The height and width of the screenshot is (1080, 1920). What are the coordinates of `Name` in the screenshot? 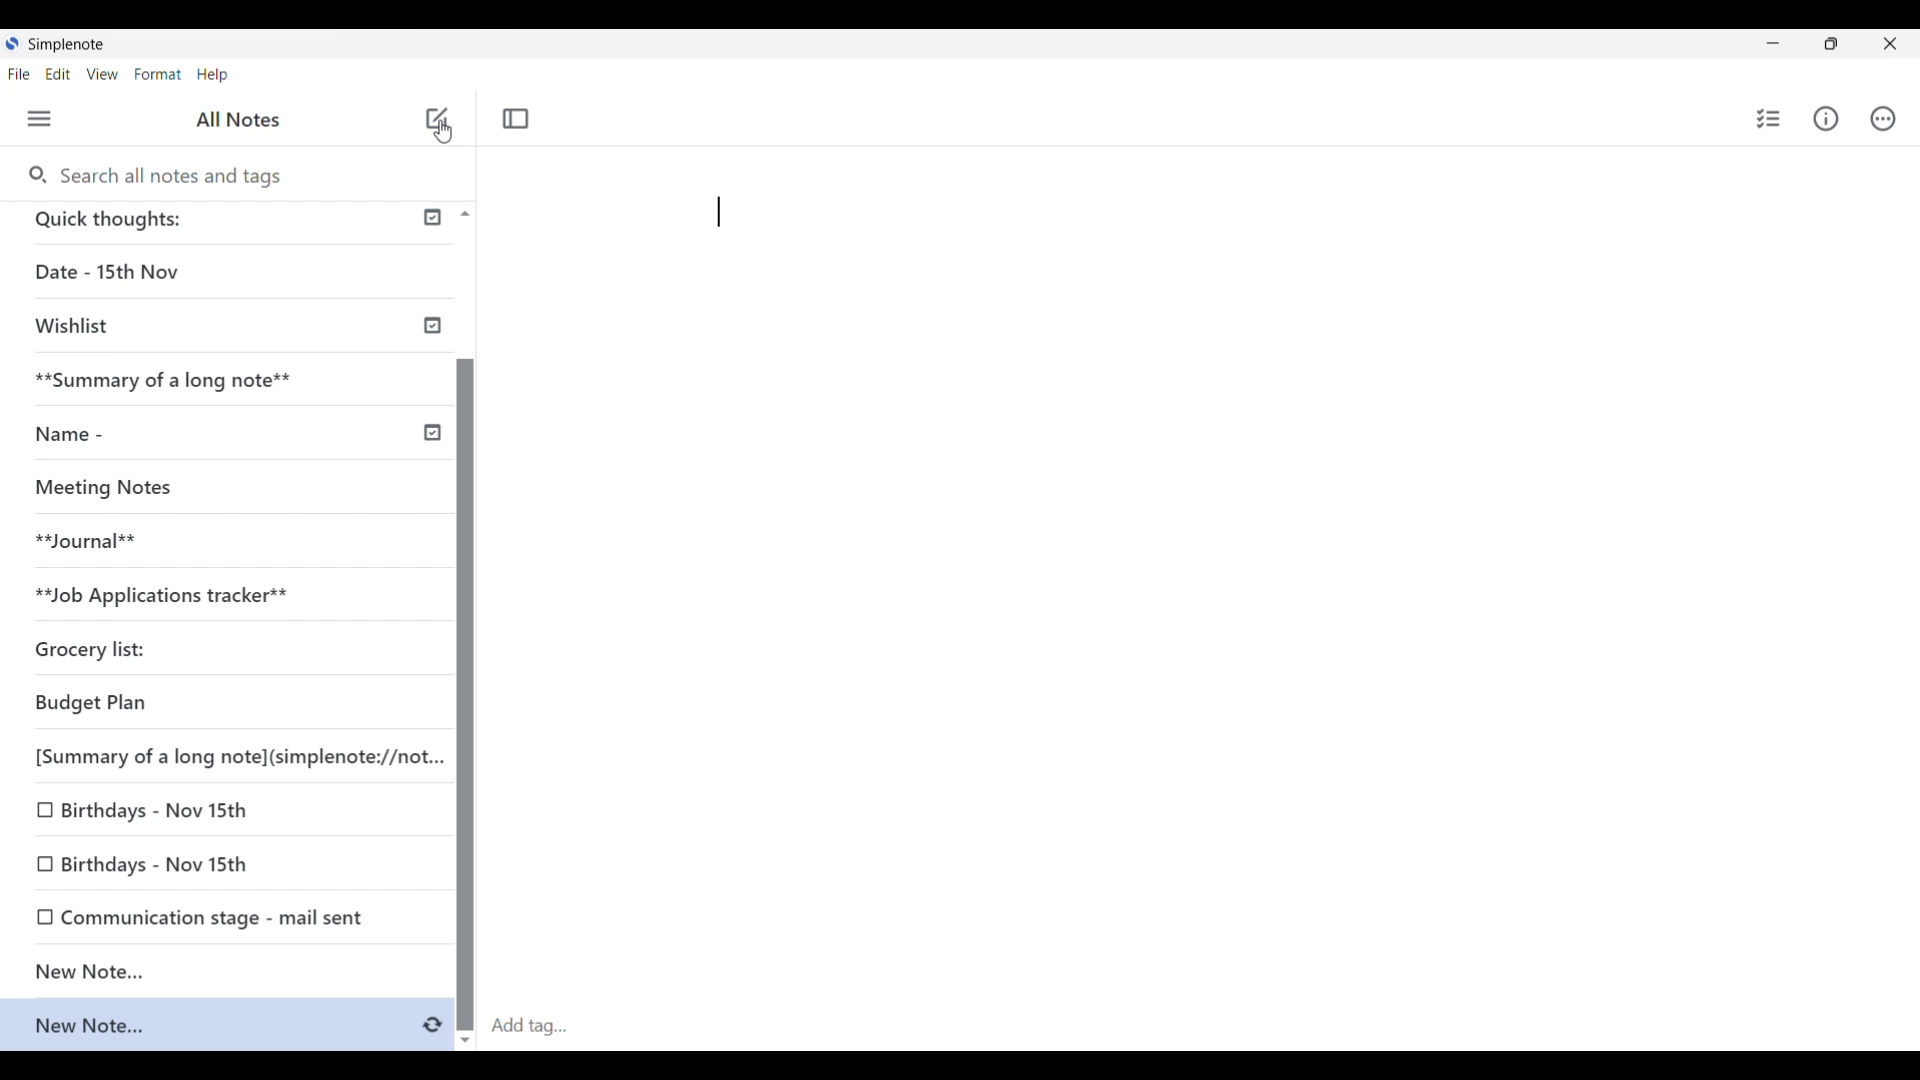 It's located at (162, 437).